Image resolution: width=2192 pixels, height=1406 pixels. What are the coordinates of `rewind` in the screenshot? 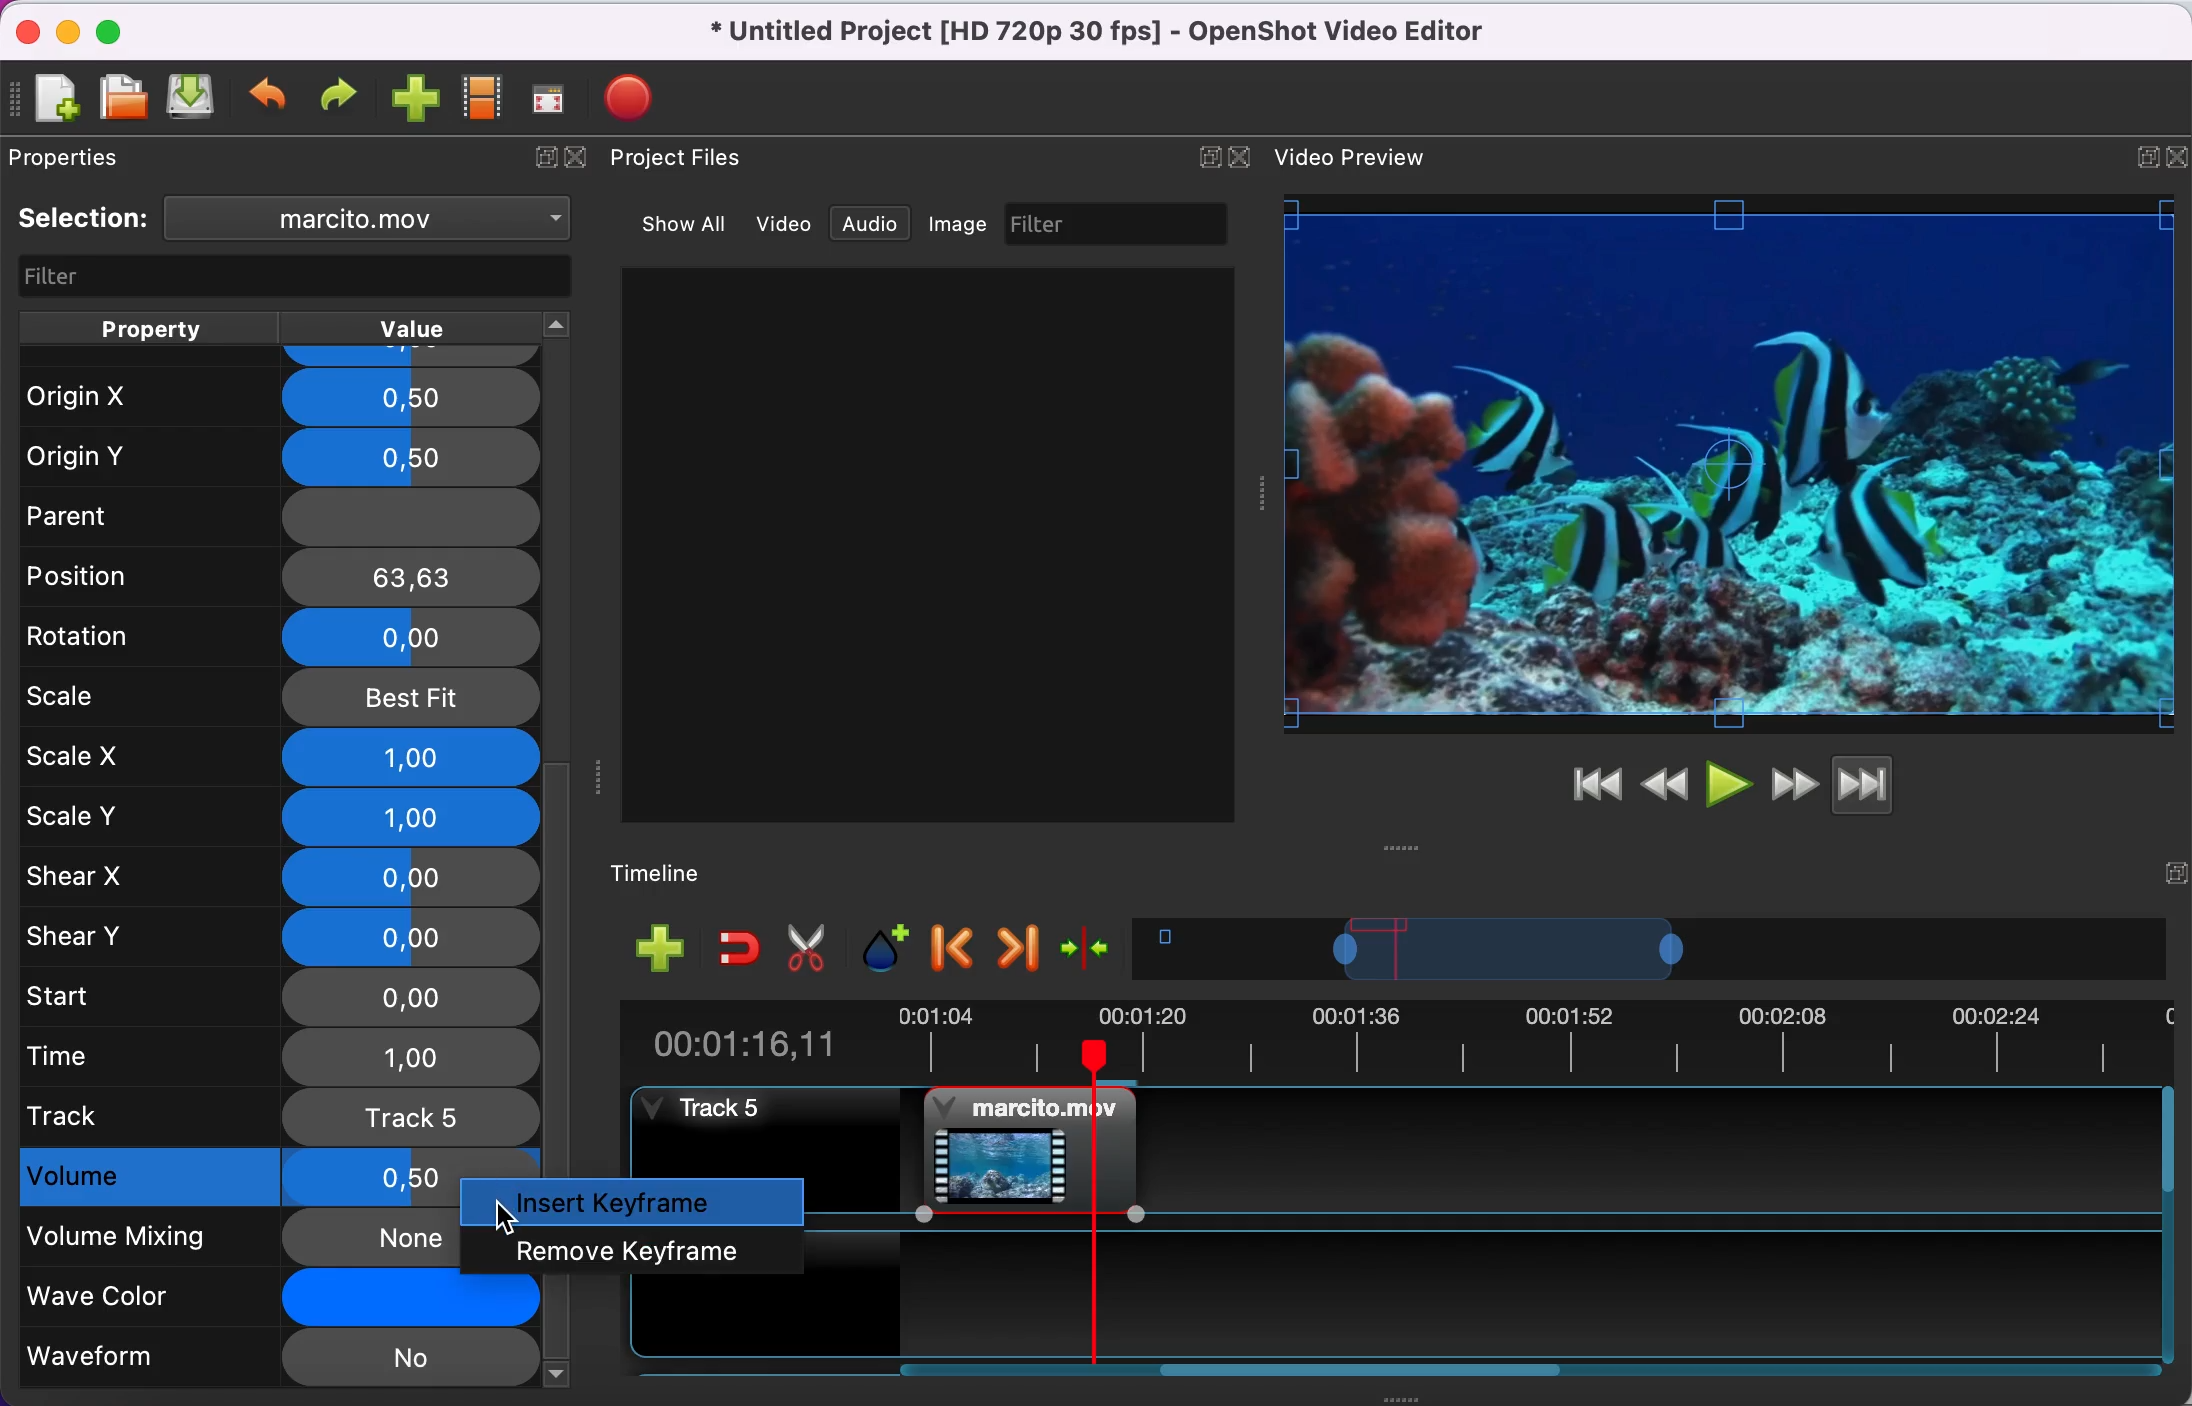 It's located at (1667, 782).